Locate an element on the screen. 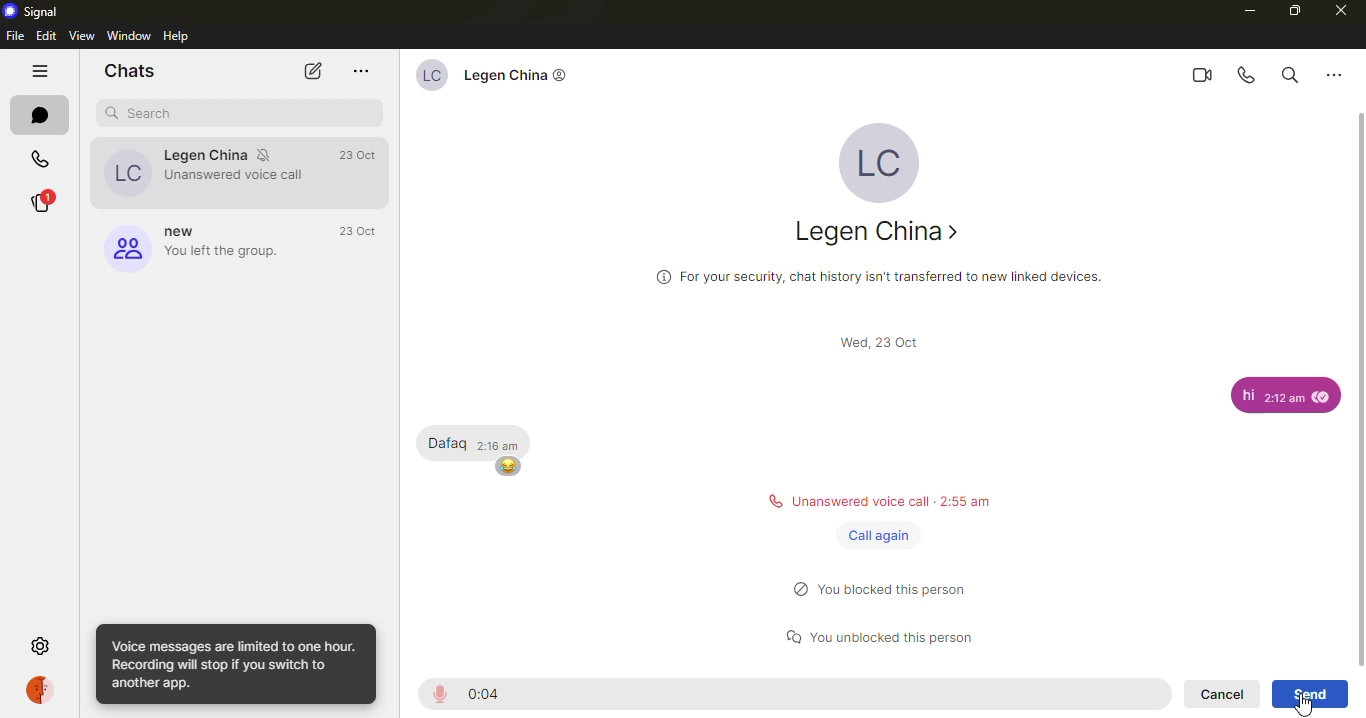  maximize is located at coordinates (1292, 13).